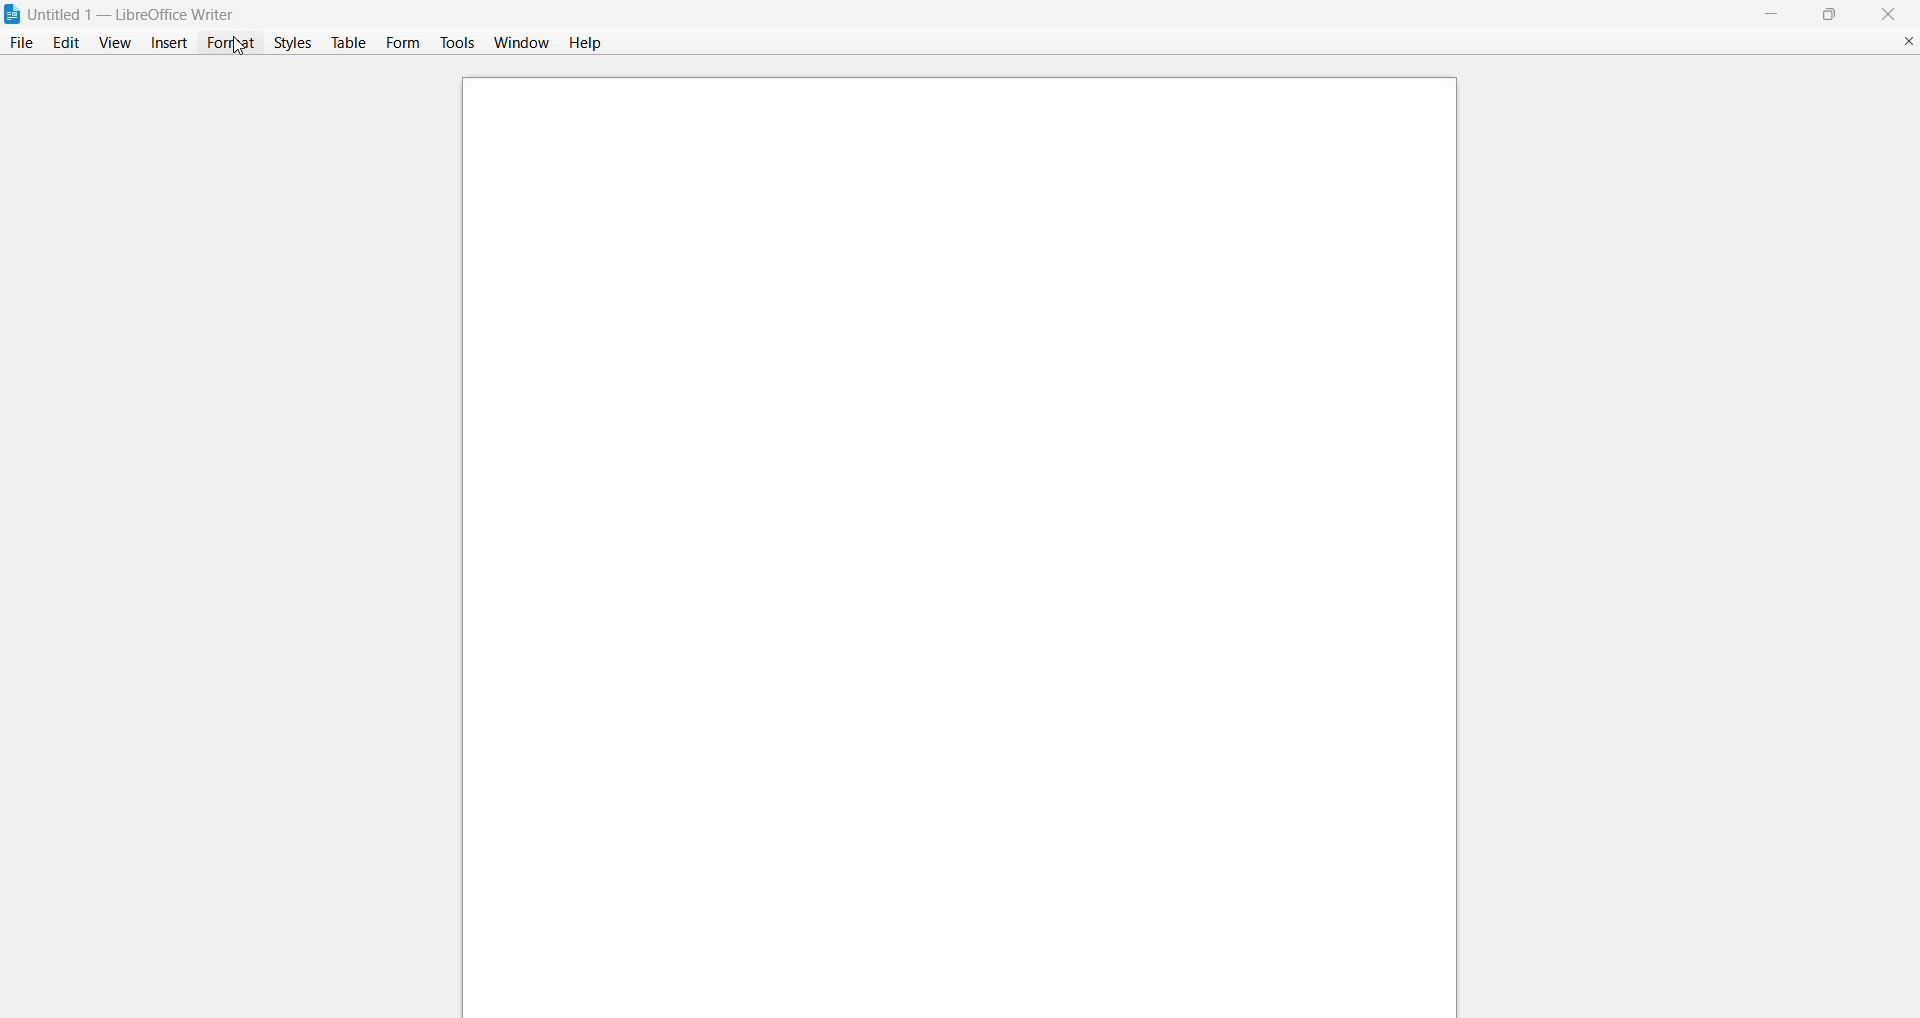 The width and height of the screenshot is (1920, 1018). What do you see at coordinates (1830, 13) in the screenshot?
I see `maximum` at bounding box center [1830, 13].